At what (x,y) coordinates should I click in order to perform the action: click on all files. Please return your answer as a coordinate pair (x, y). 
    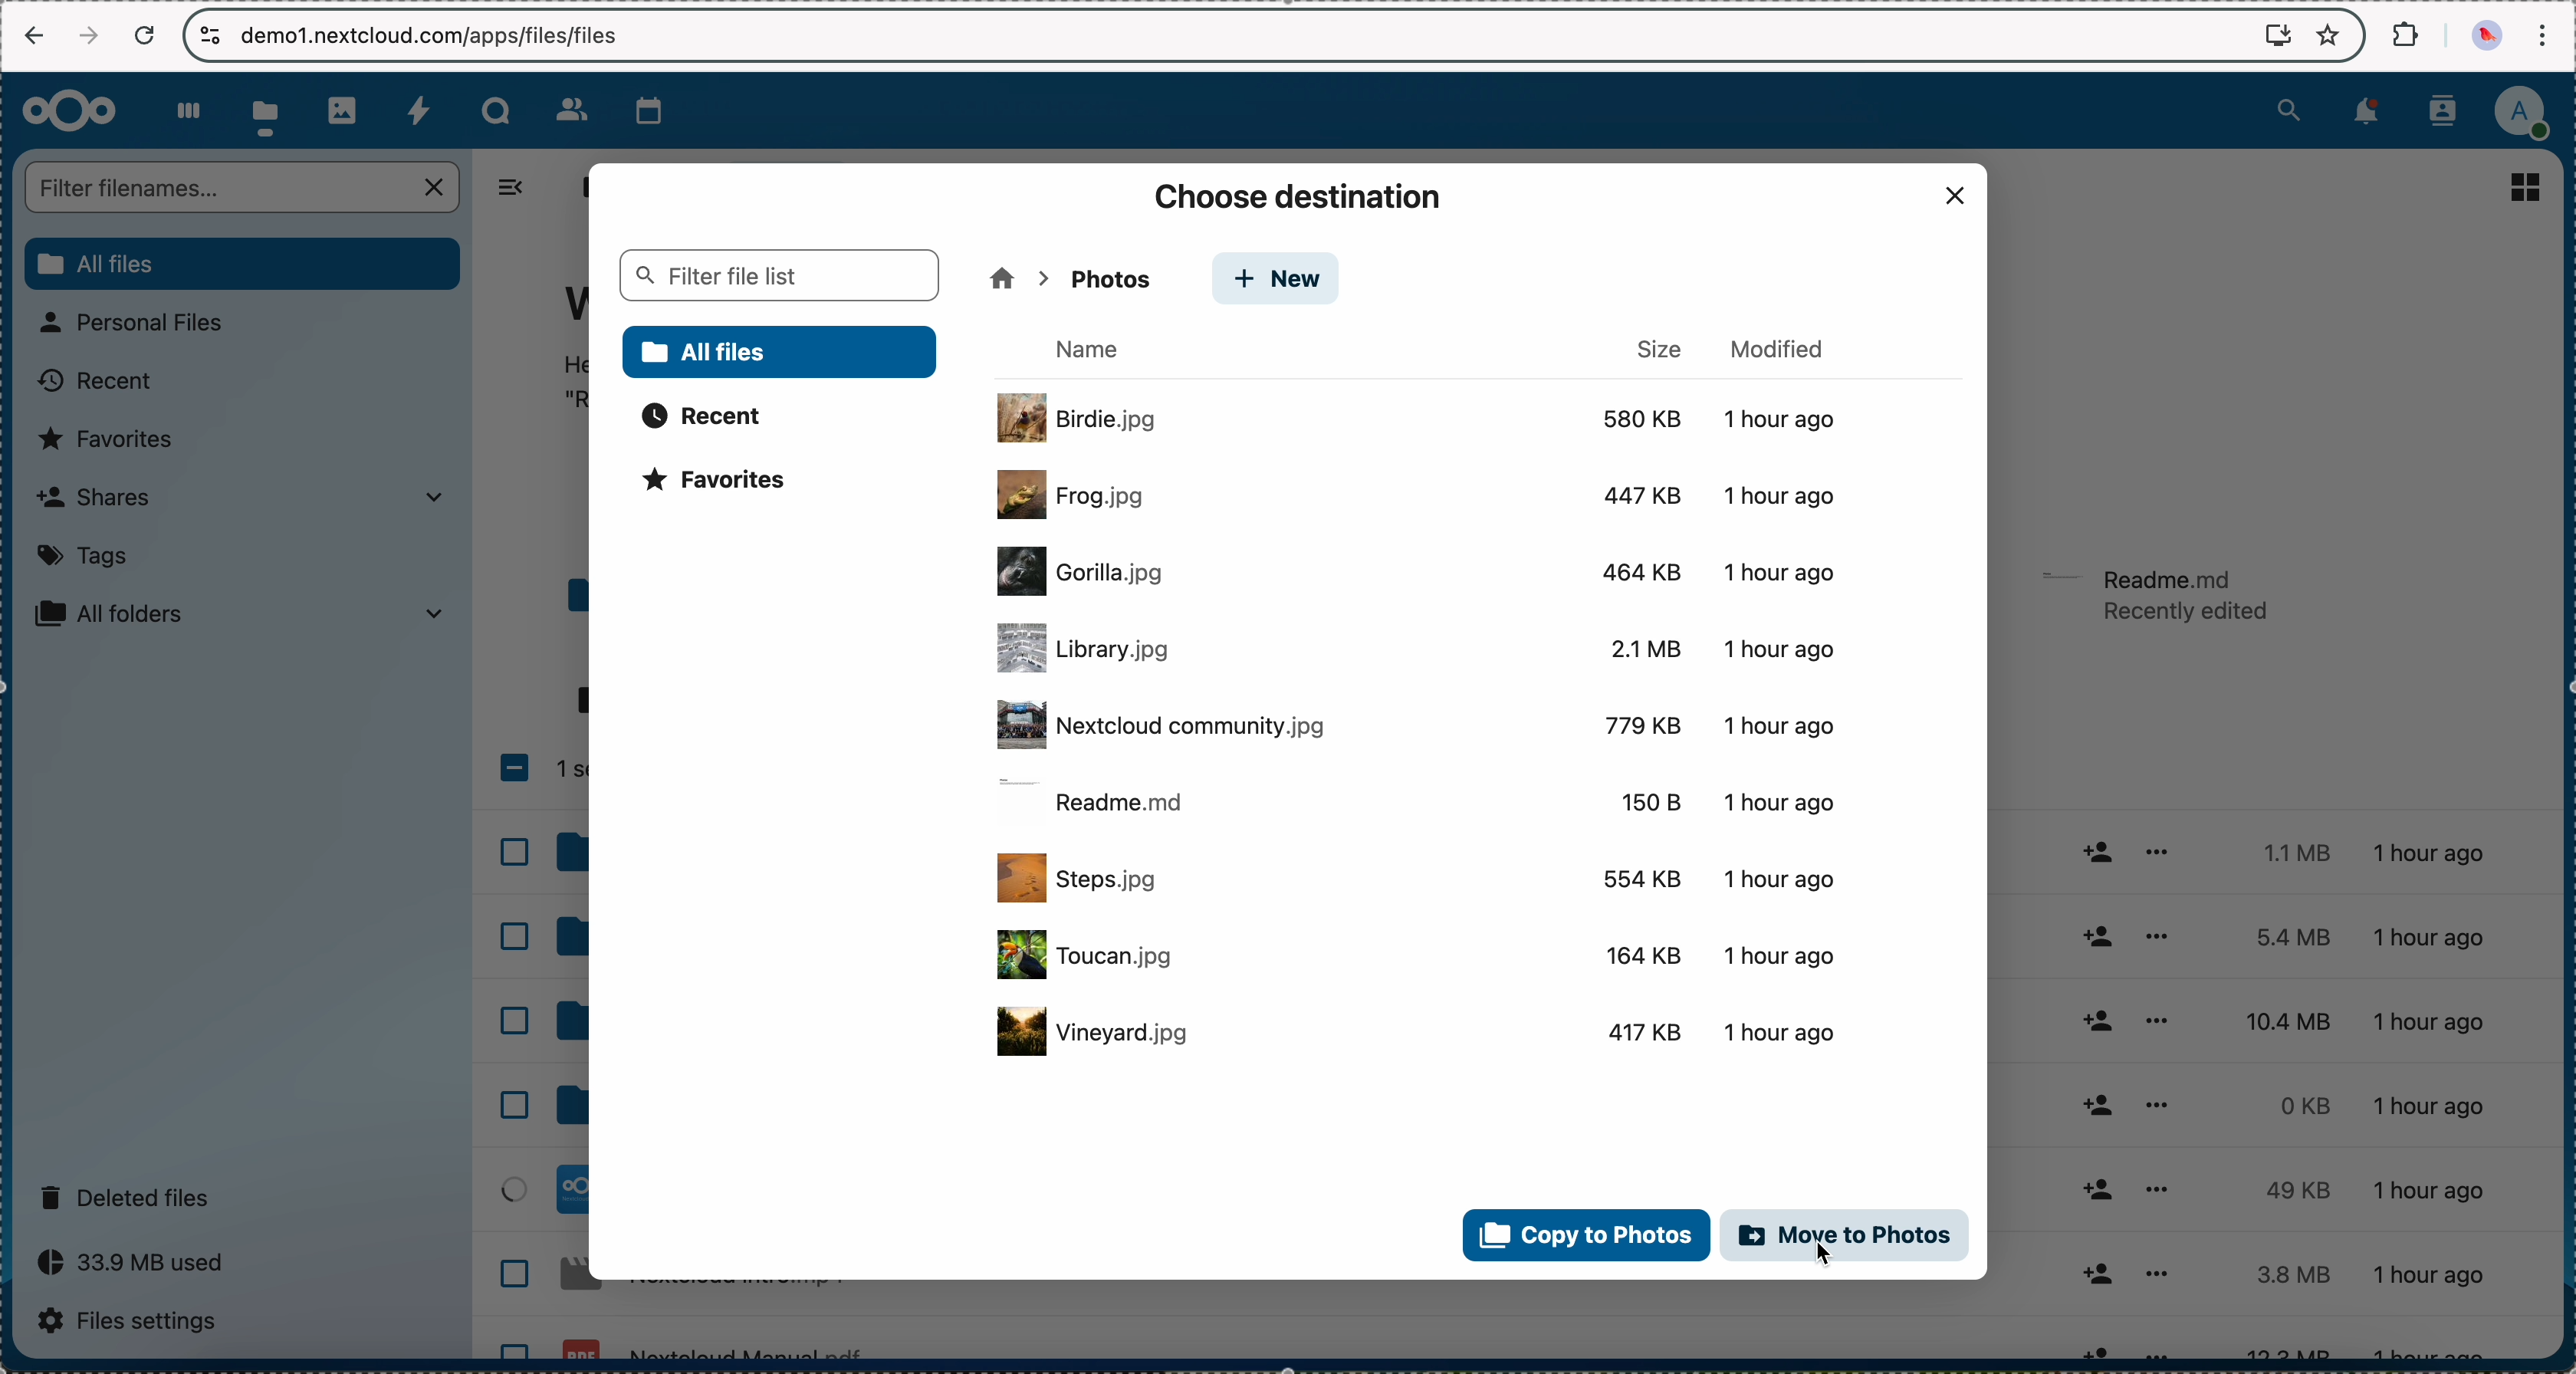
    Looking at the image, I should click on (578, 186).